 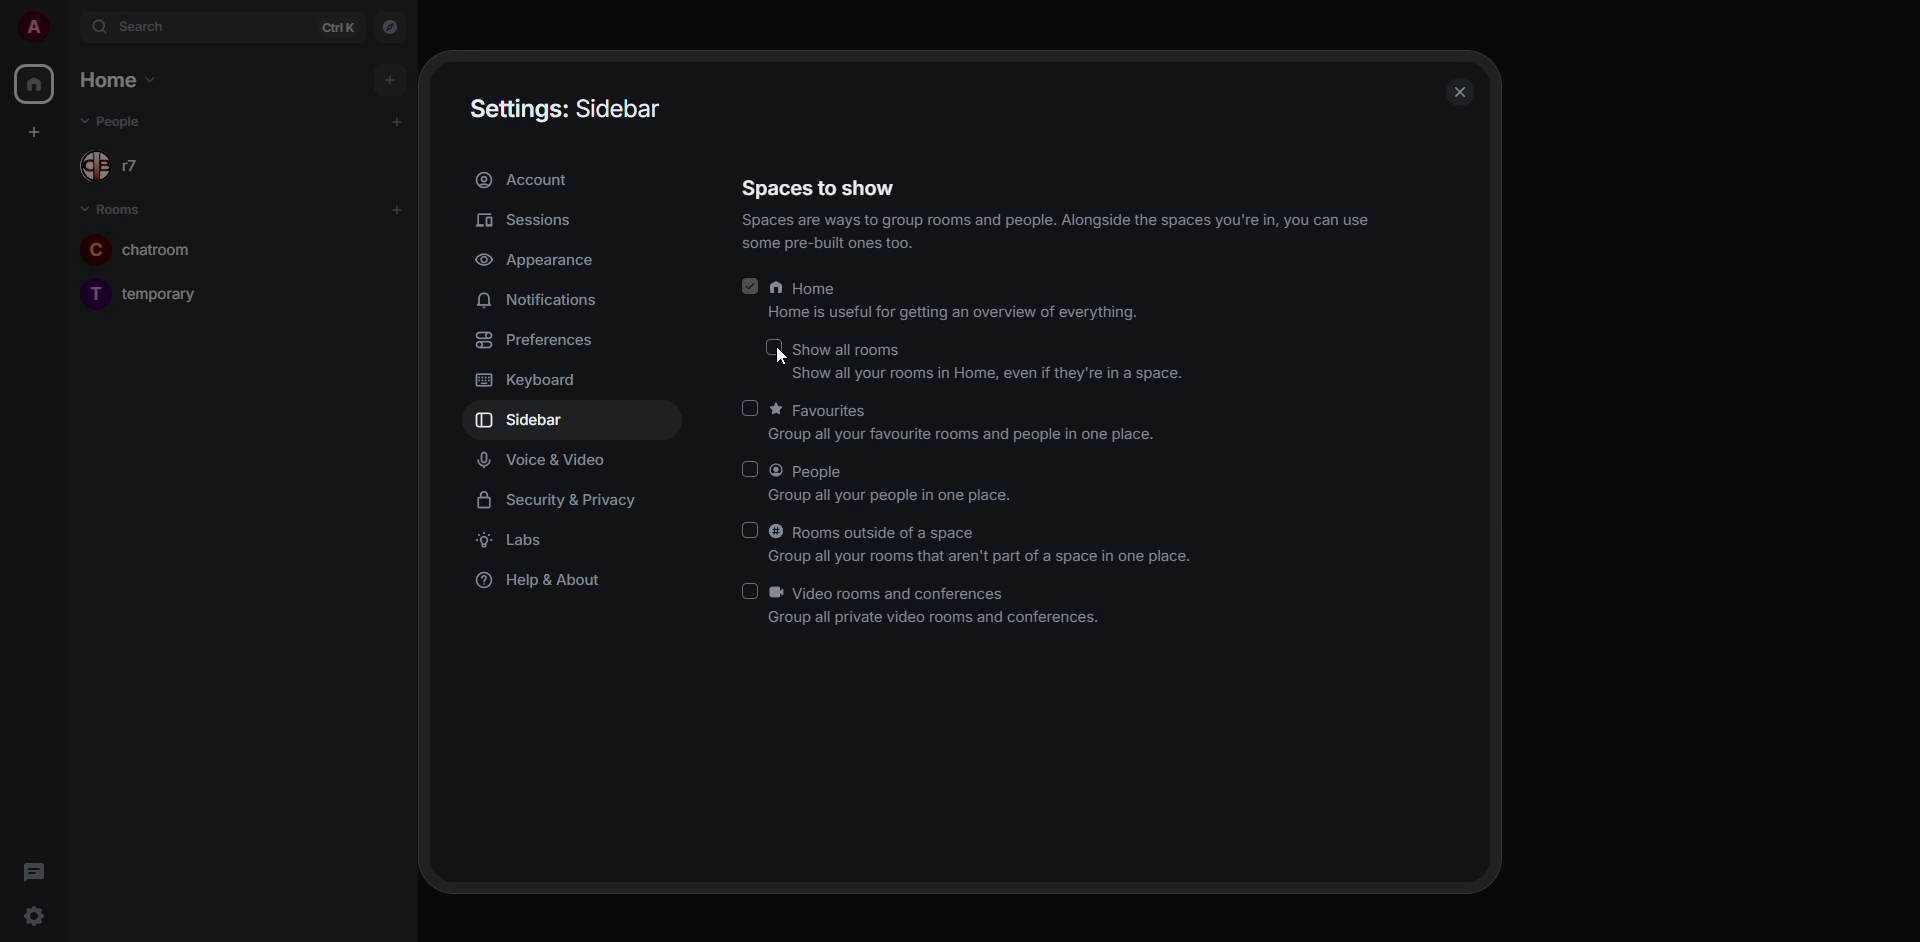 What do you see at coordinates (528, 421) in the screenshot?
I see `sidebar` at bounding box center [528, 421].